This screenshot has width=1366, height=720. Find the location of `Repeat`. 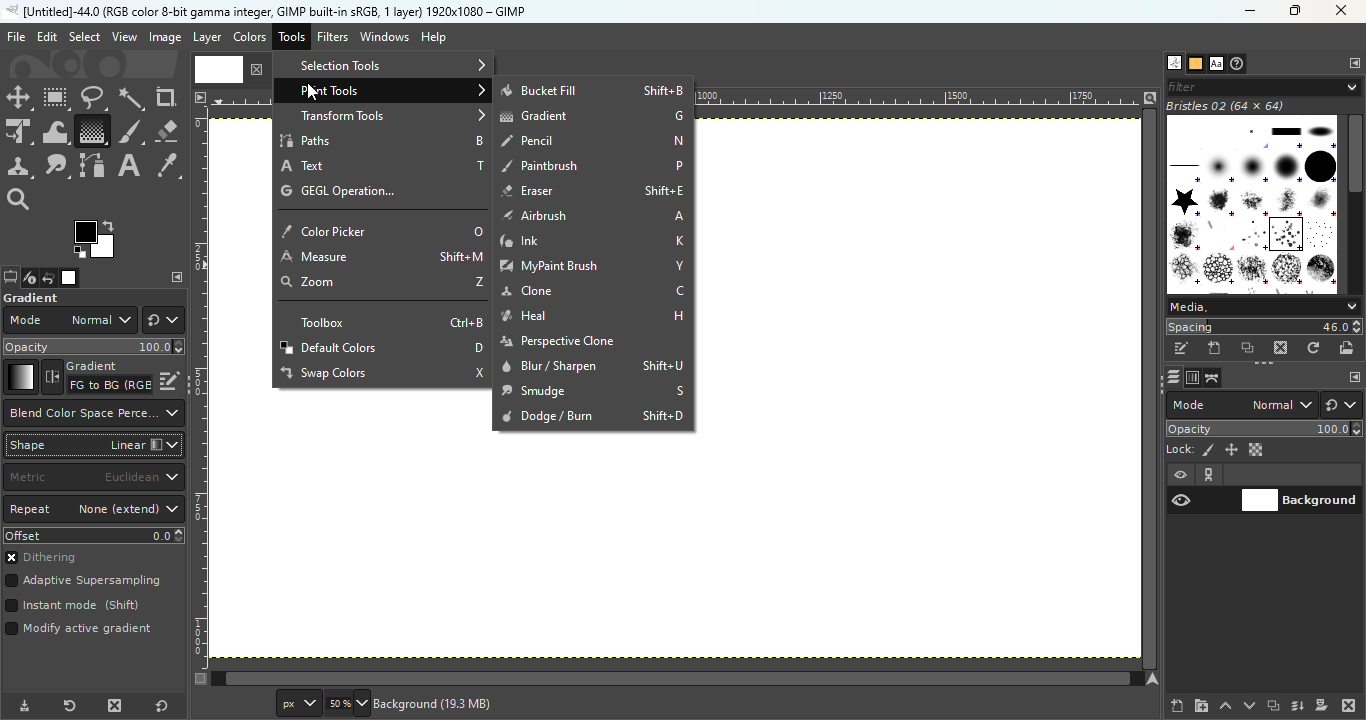

Repeat is located at coordinates (94, 510).